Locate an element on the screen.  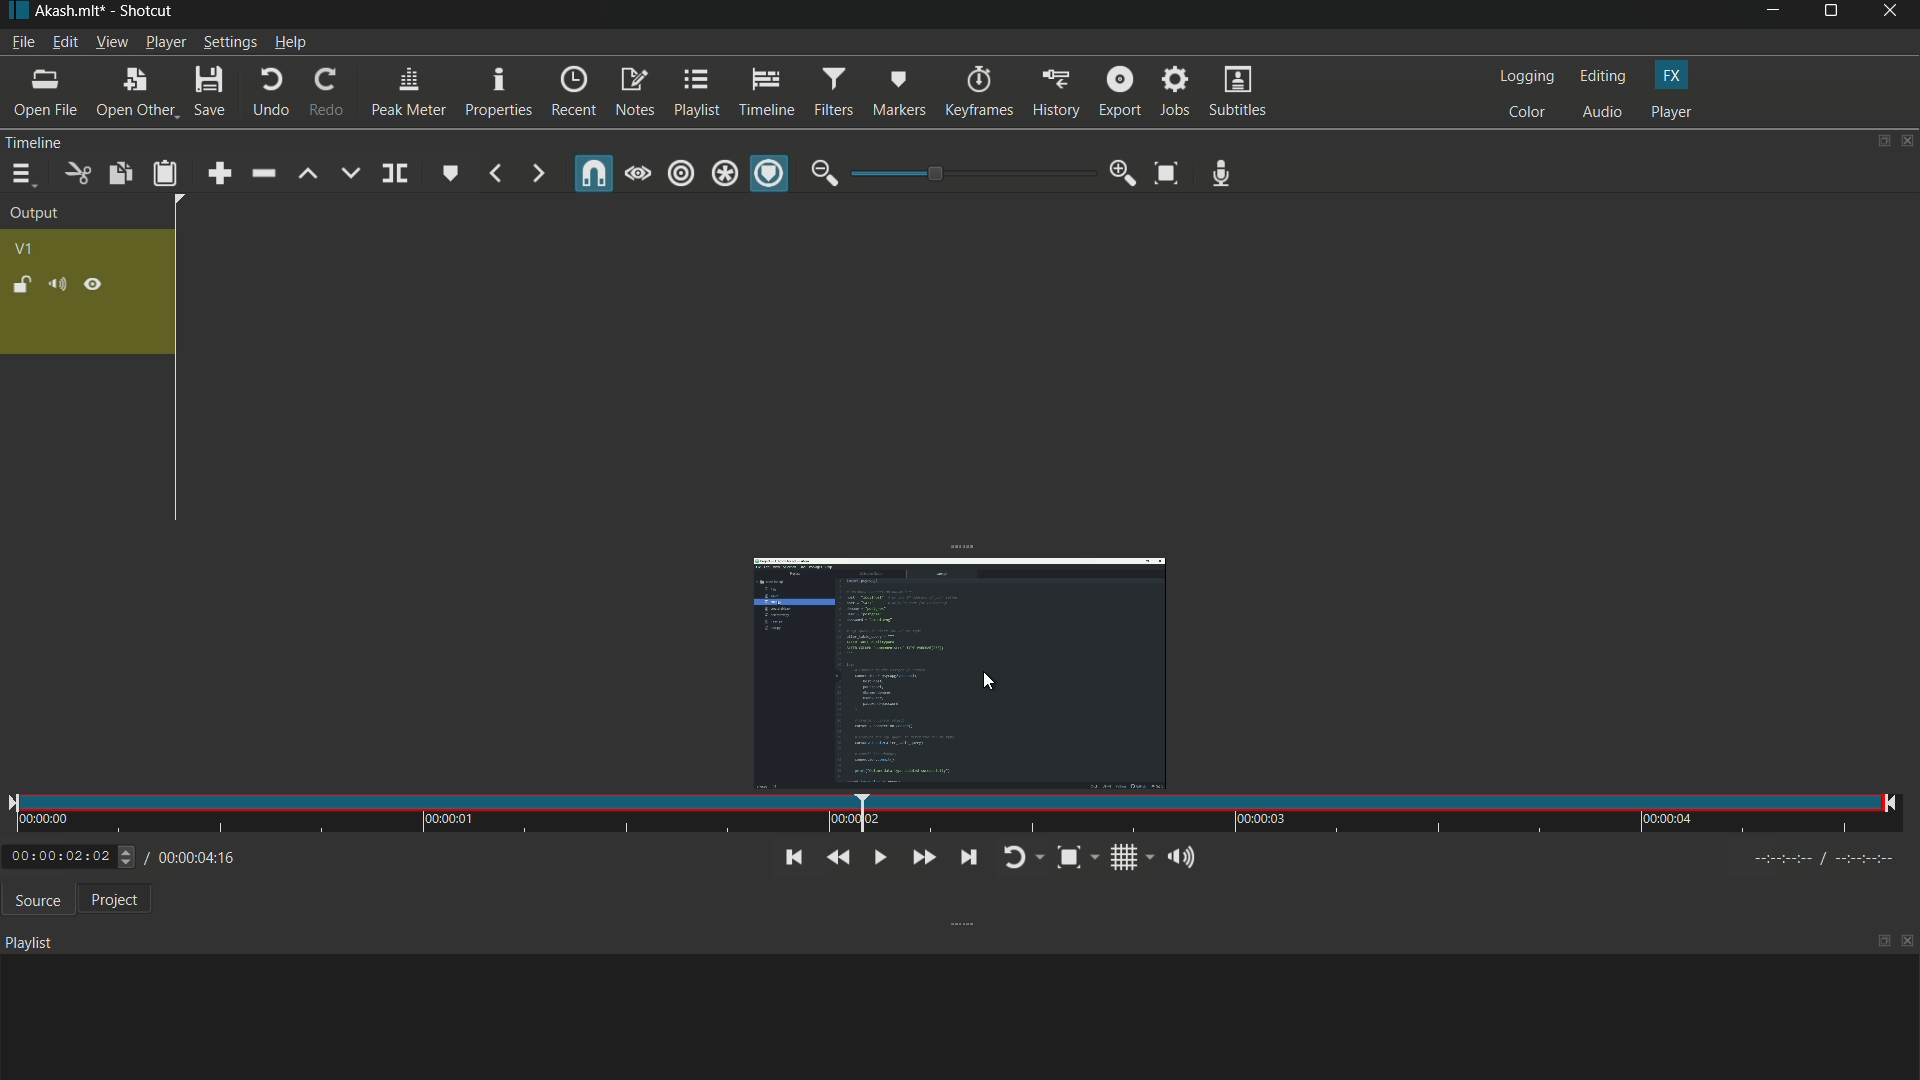
filters is located at coordinates (833, 91).